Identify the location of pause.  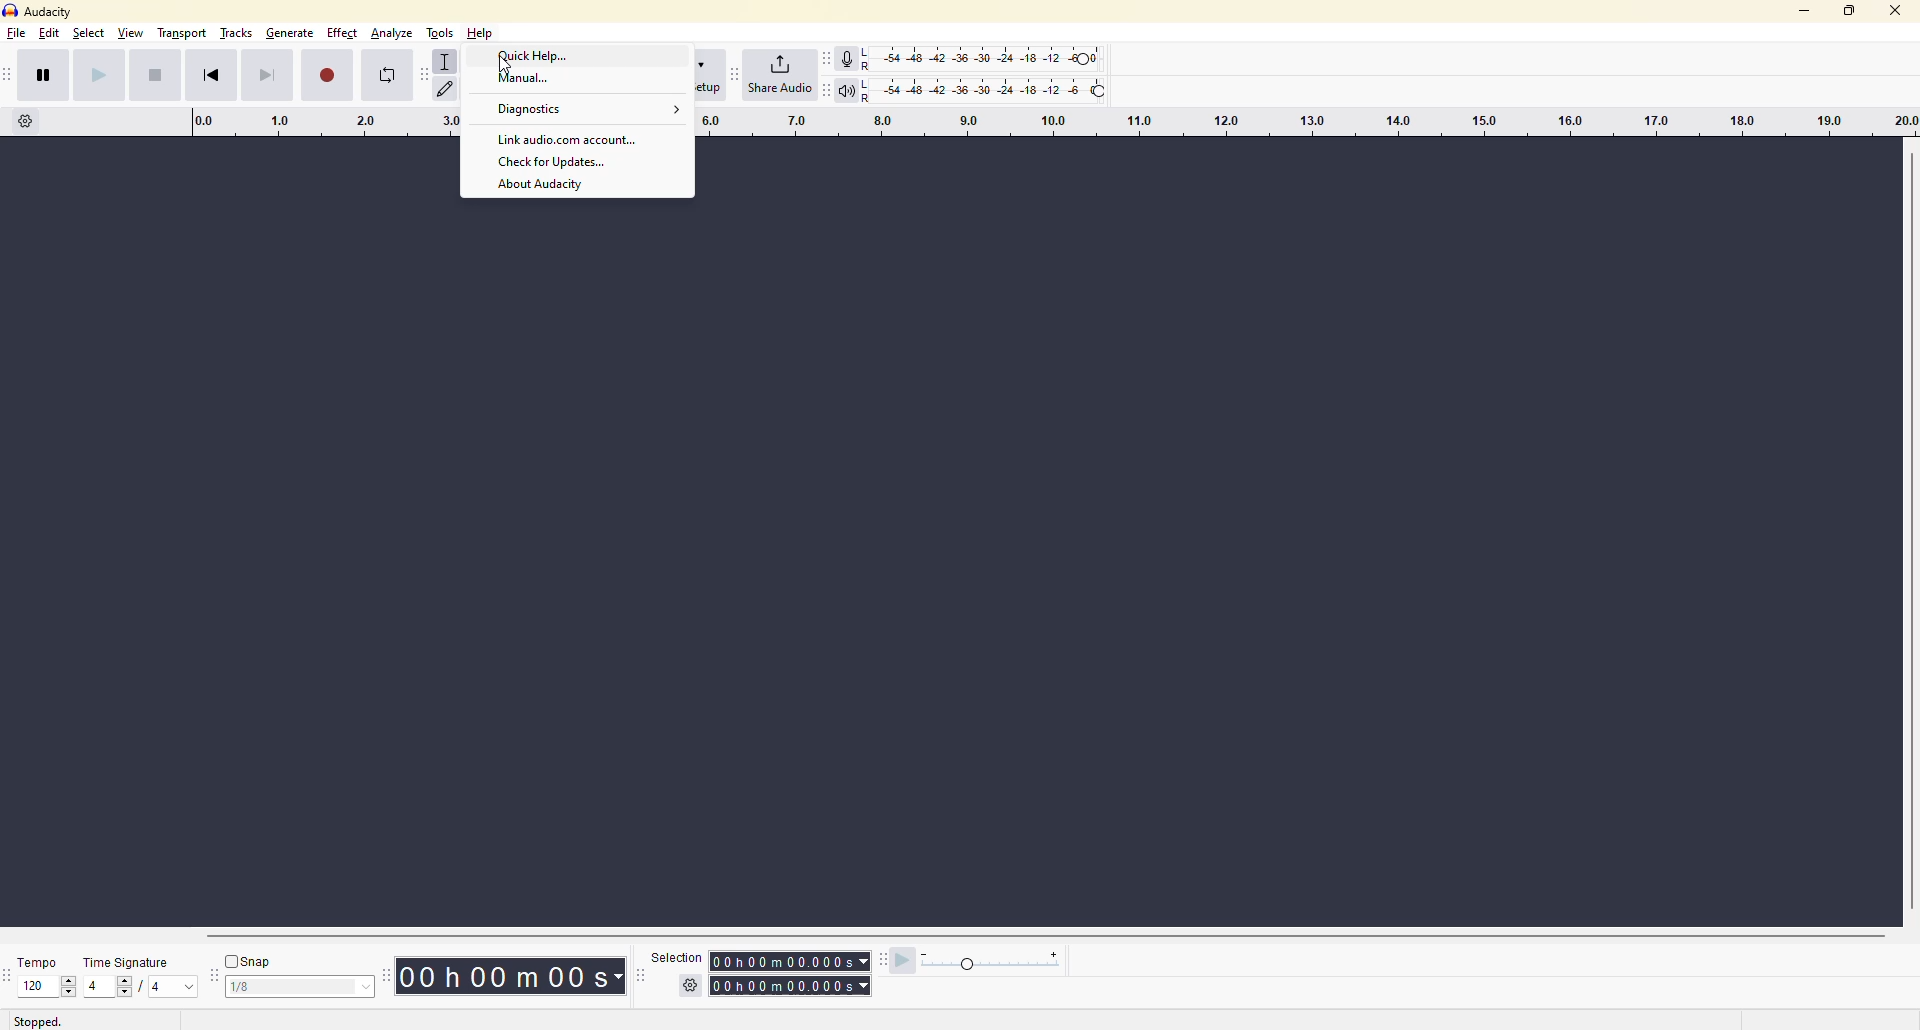
(44, 74).